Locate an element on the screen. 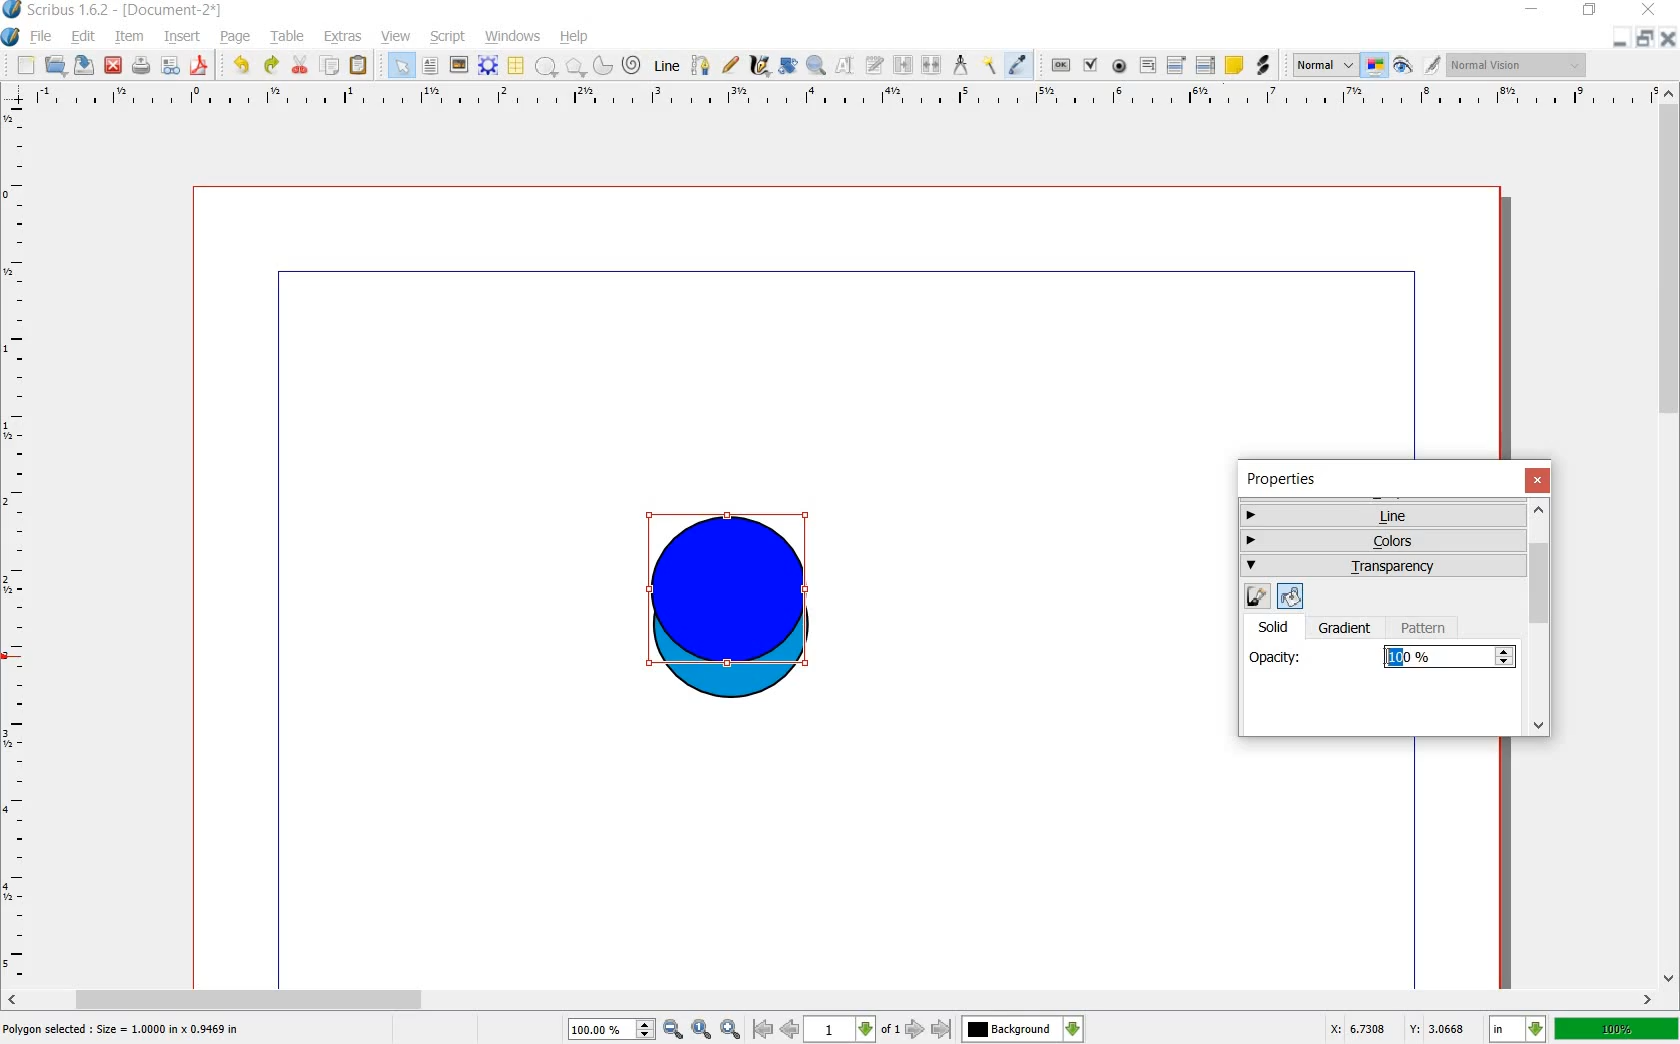 This screenshot has width=1680, height=1044. system logo is located at coordinates (10, 37).